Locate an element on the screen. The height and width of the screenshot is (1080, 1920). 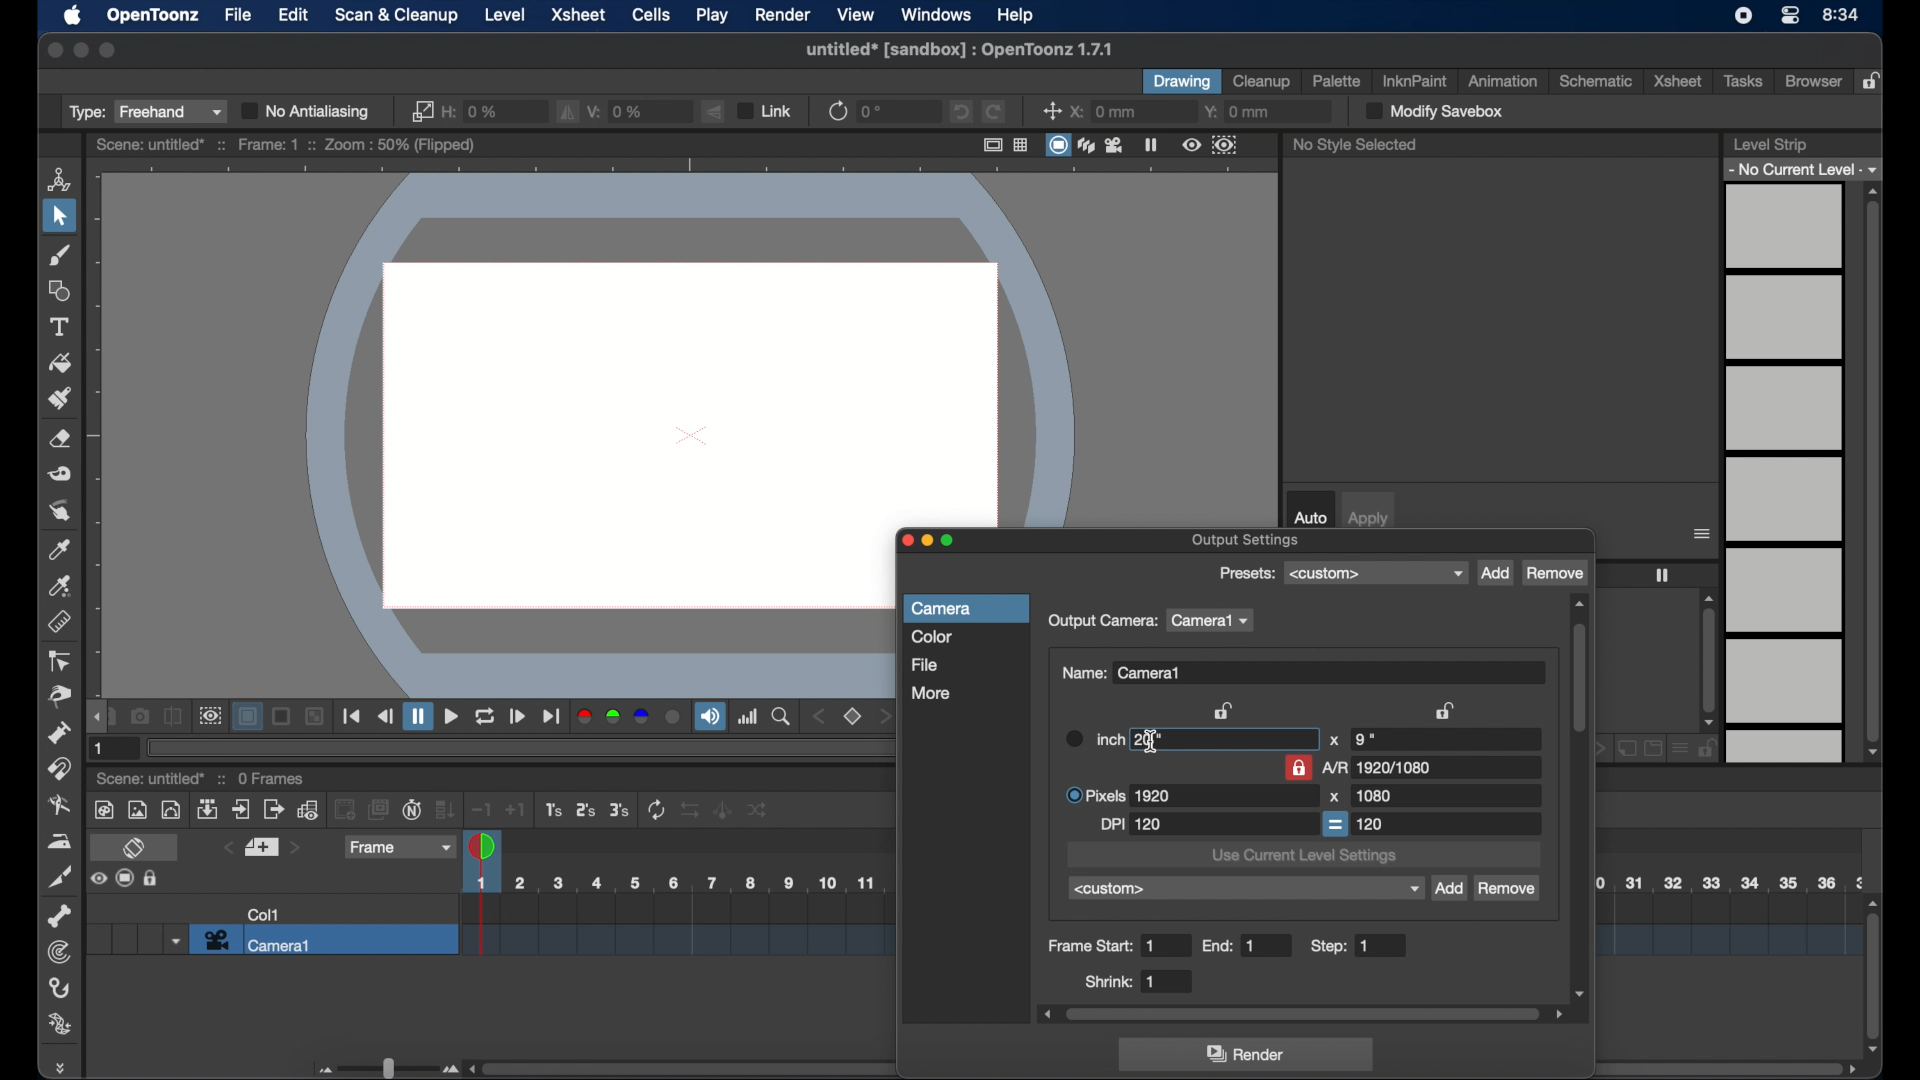
preview is located at coordinates (210, 716).